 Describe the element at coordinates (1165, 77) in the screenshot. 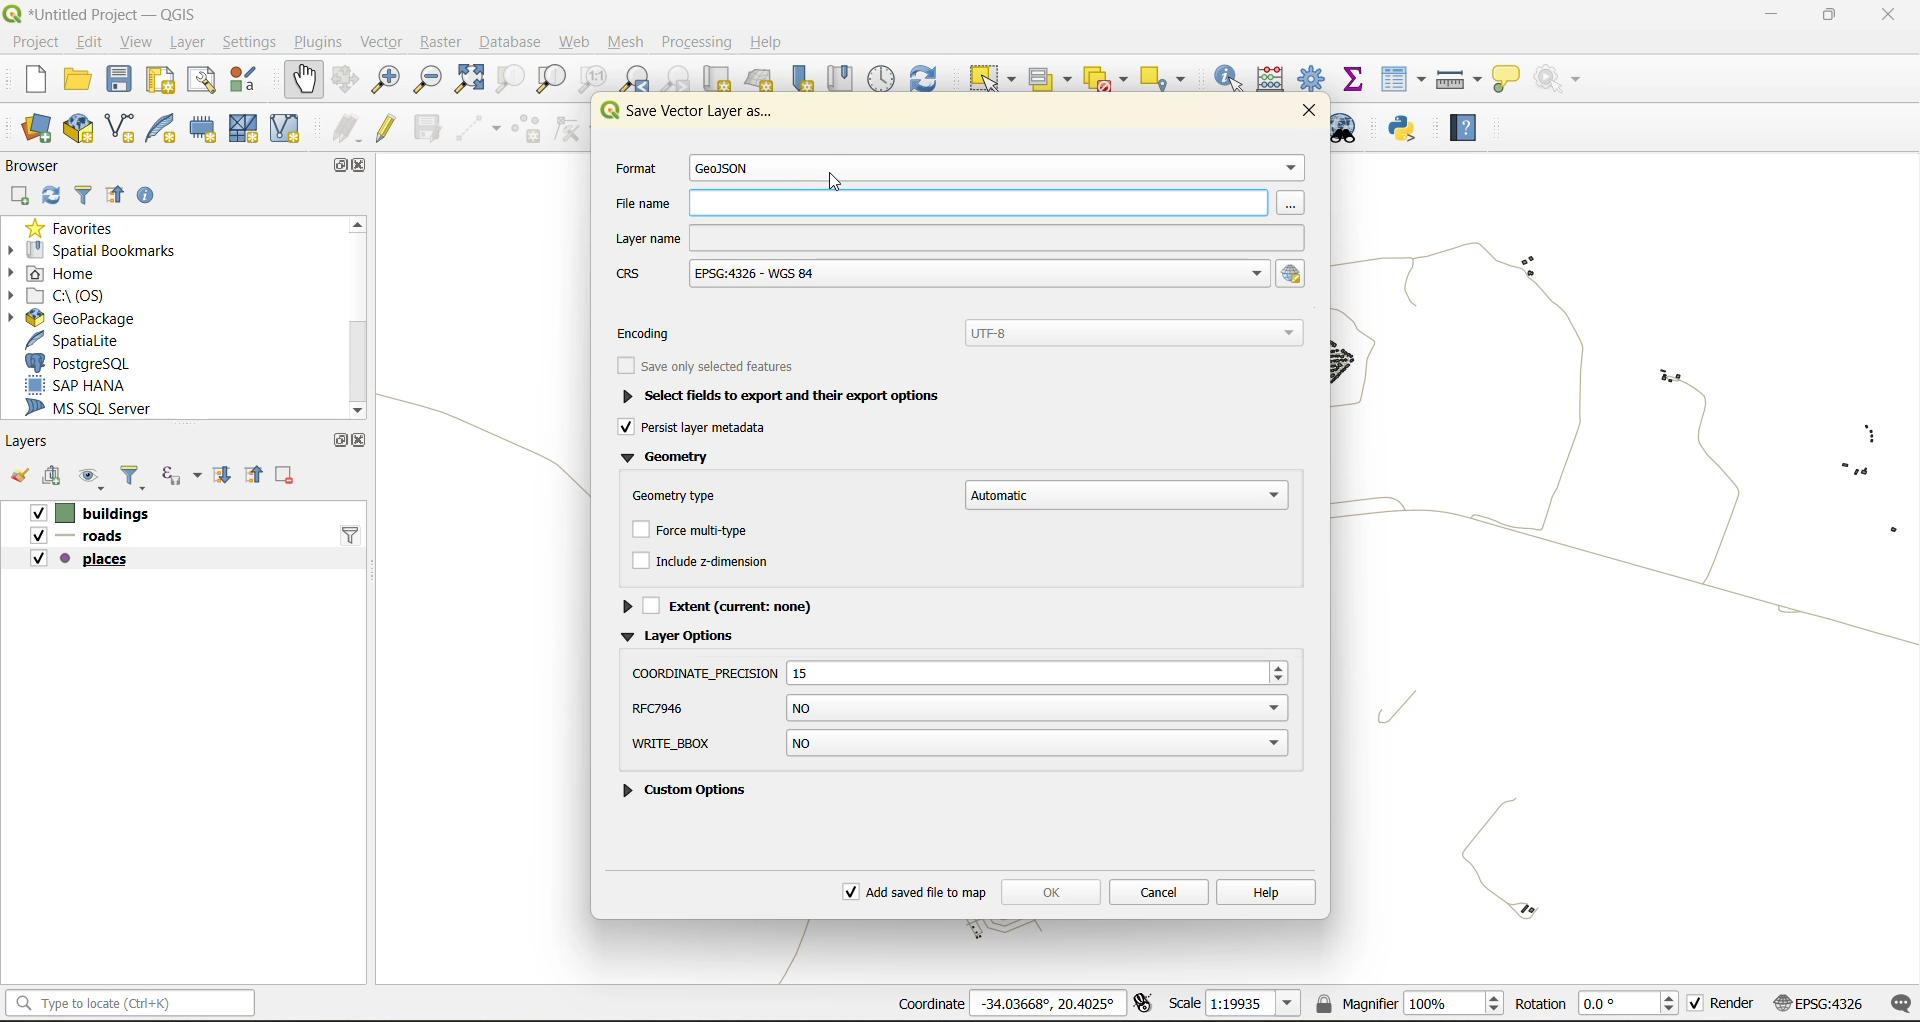

I see `select location` at that location.